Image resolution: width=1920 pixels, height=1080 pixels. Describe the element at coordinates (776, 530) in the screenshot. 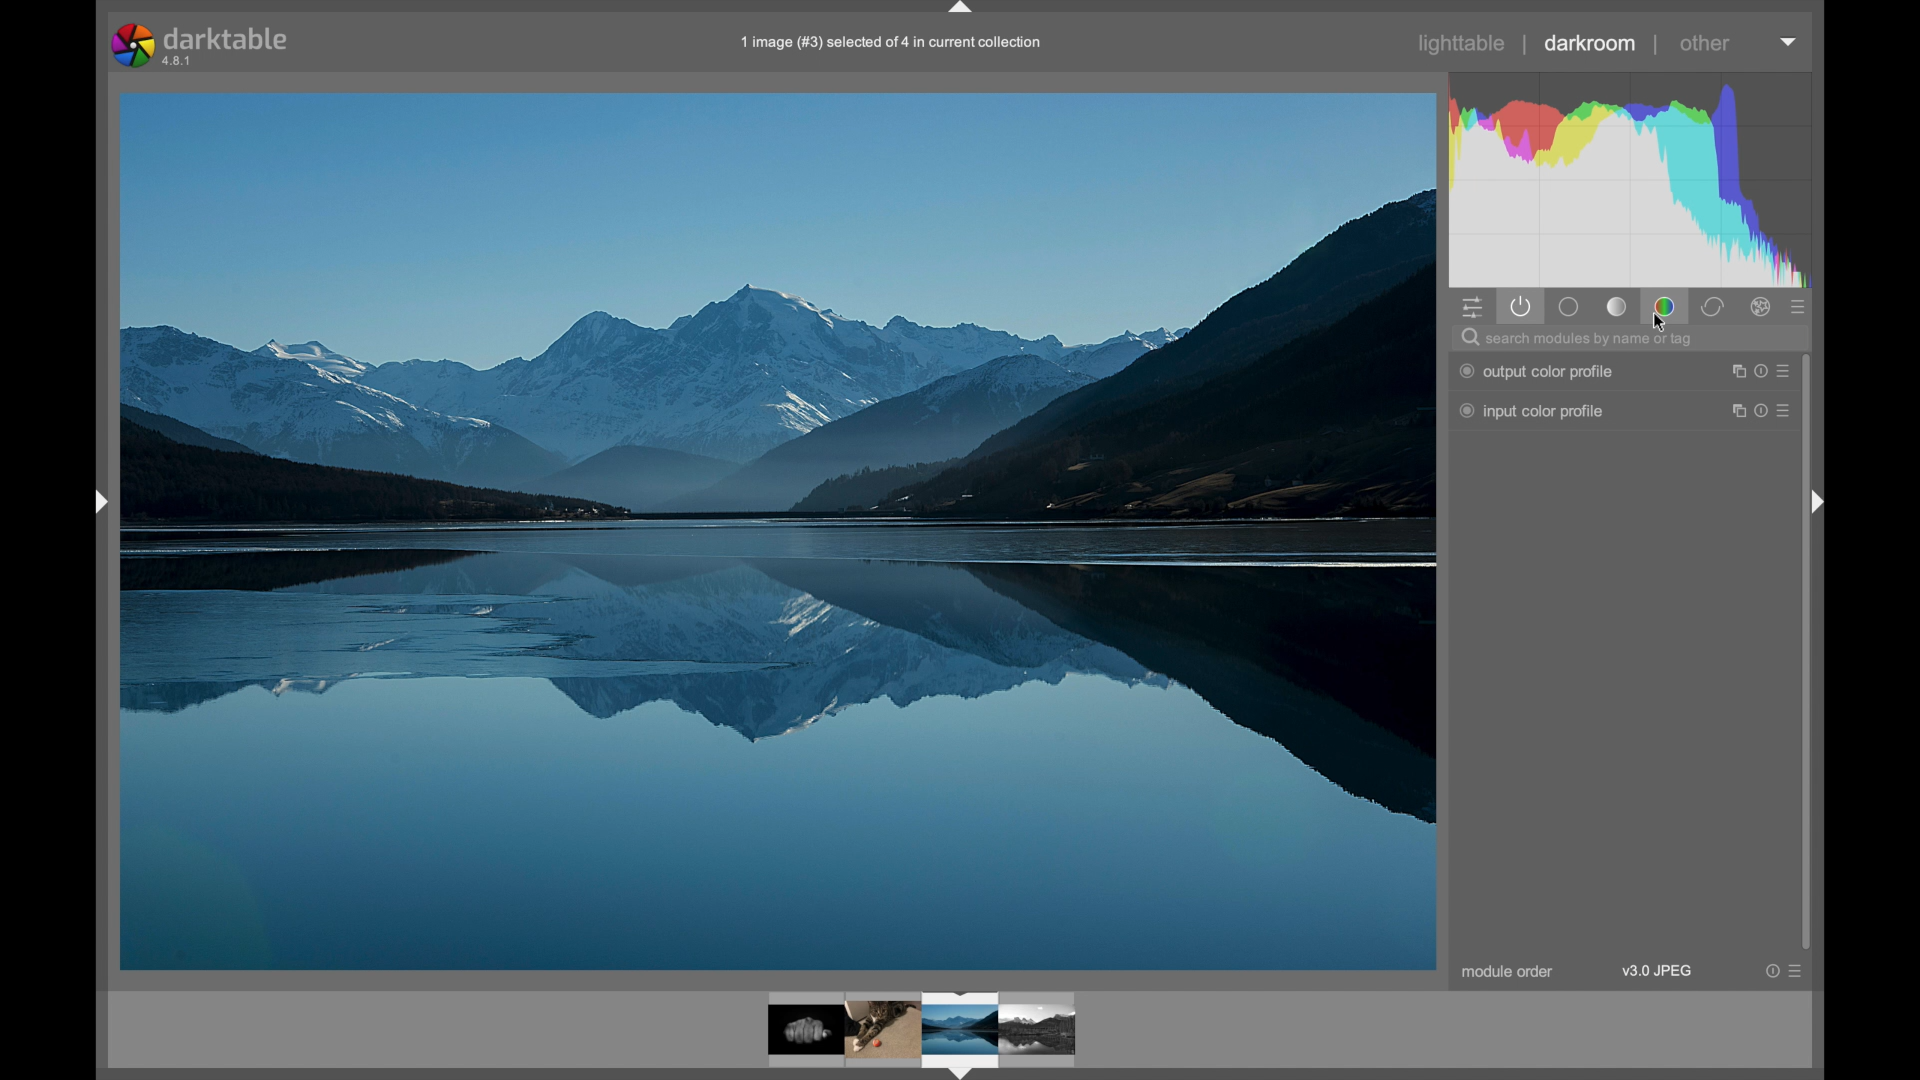

I see `photo preview` at that location.